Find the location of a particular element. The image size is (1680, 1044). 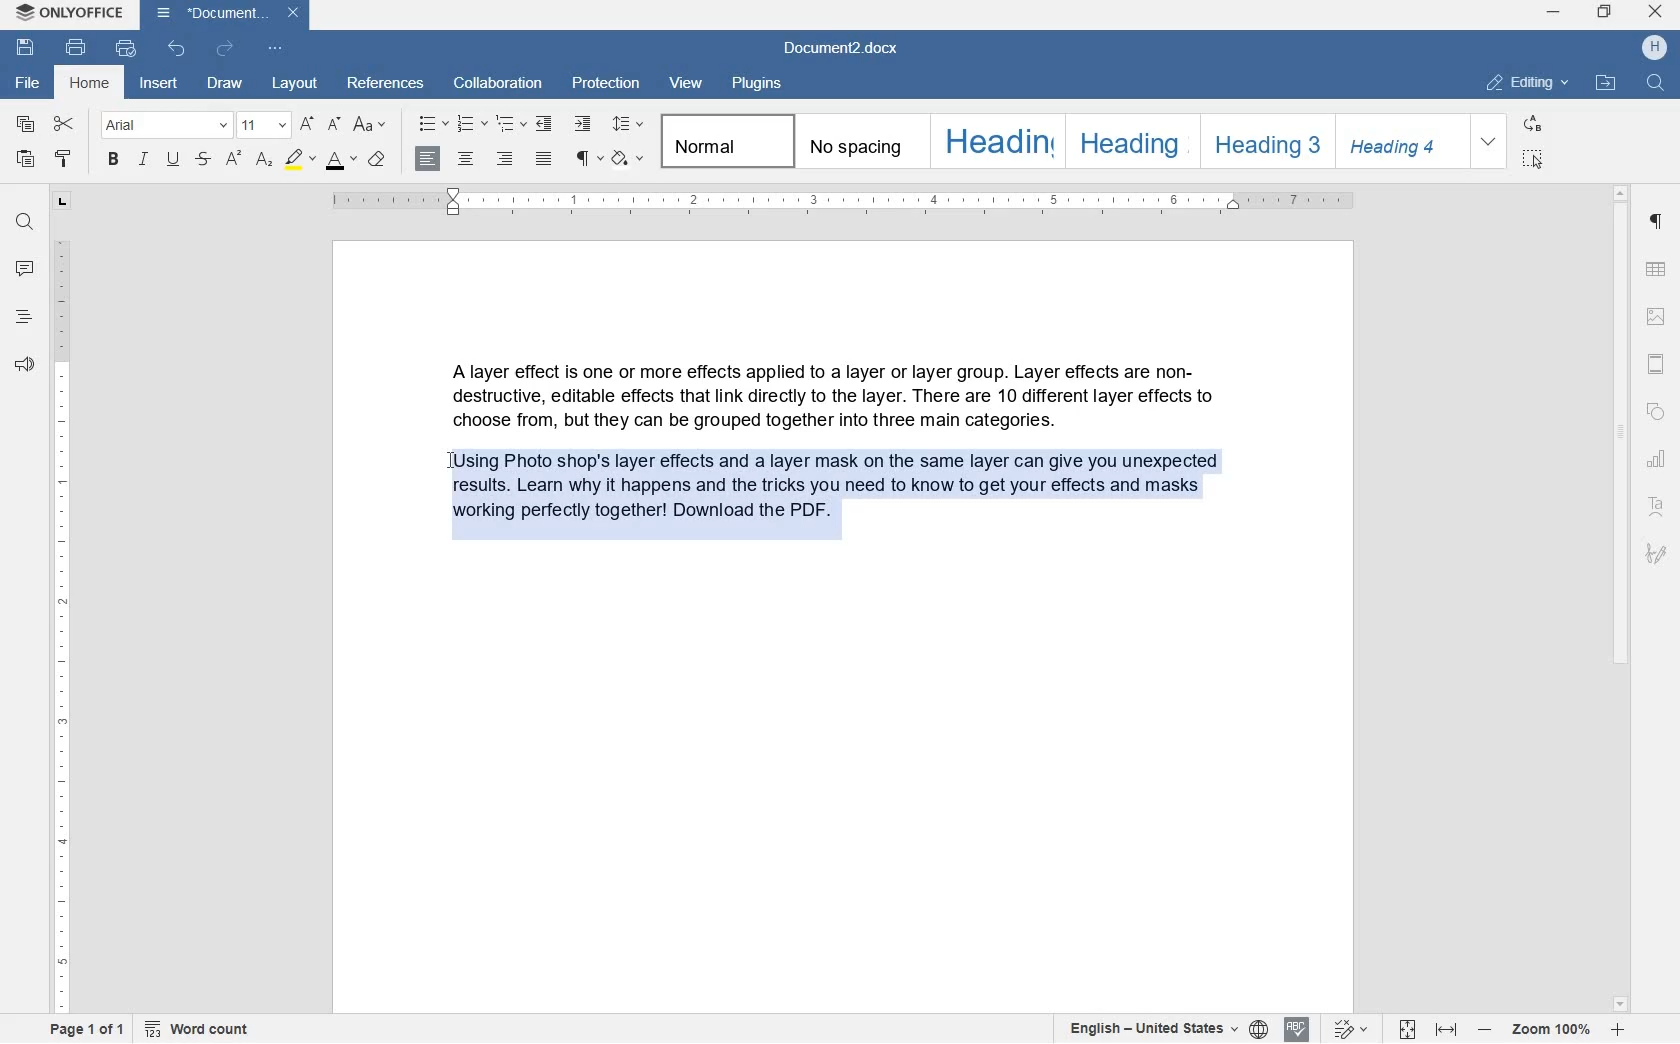

CLEAR STYLE is located at coordinates (381, 160).